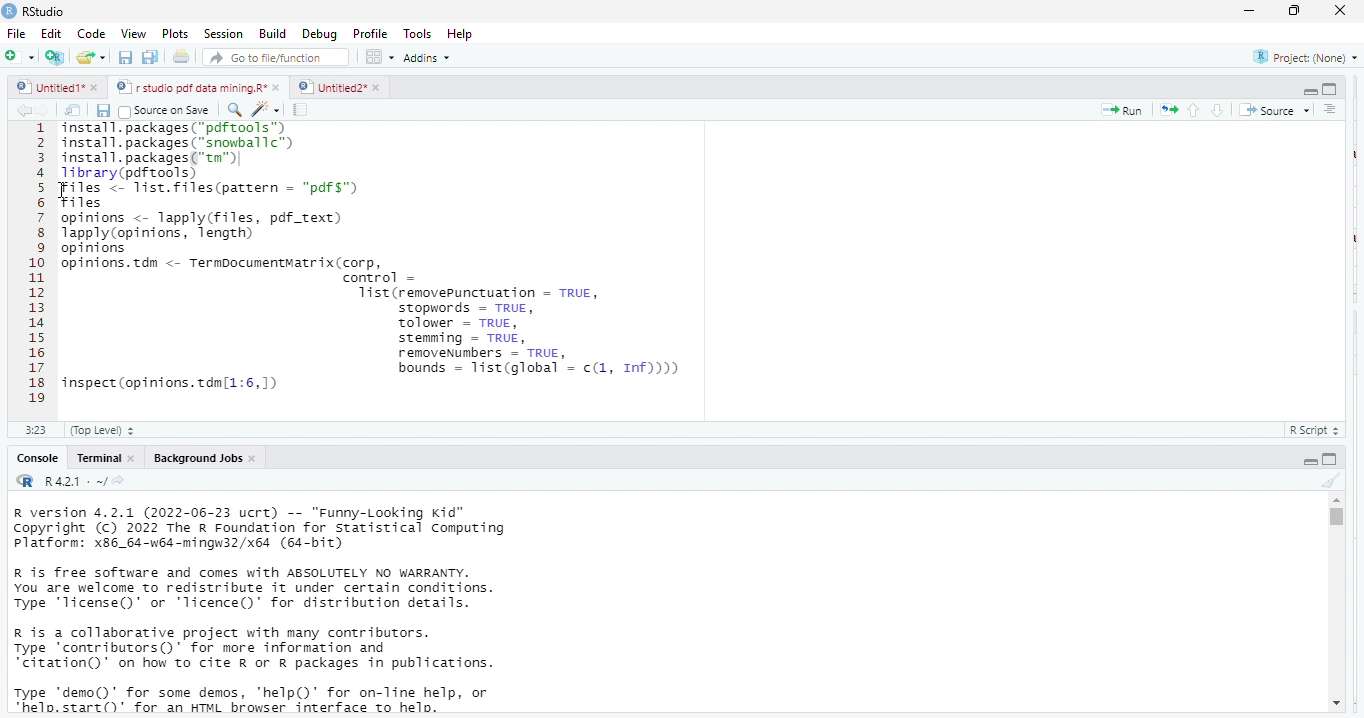 This screenshot has height=718, width=1364. What do you see at coordinates (89, 34) in the screenshot?
I see `code` at bounding box center [89, 34].